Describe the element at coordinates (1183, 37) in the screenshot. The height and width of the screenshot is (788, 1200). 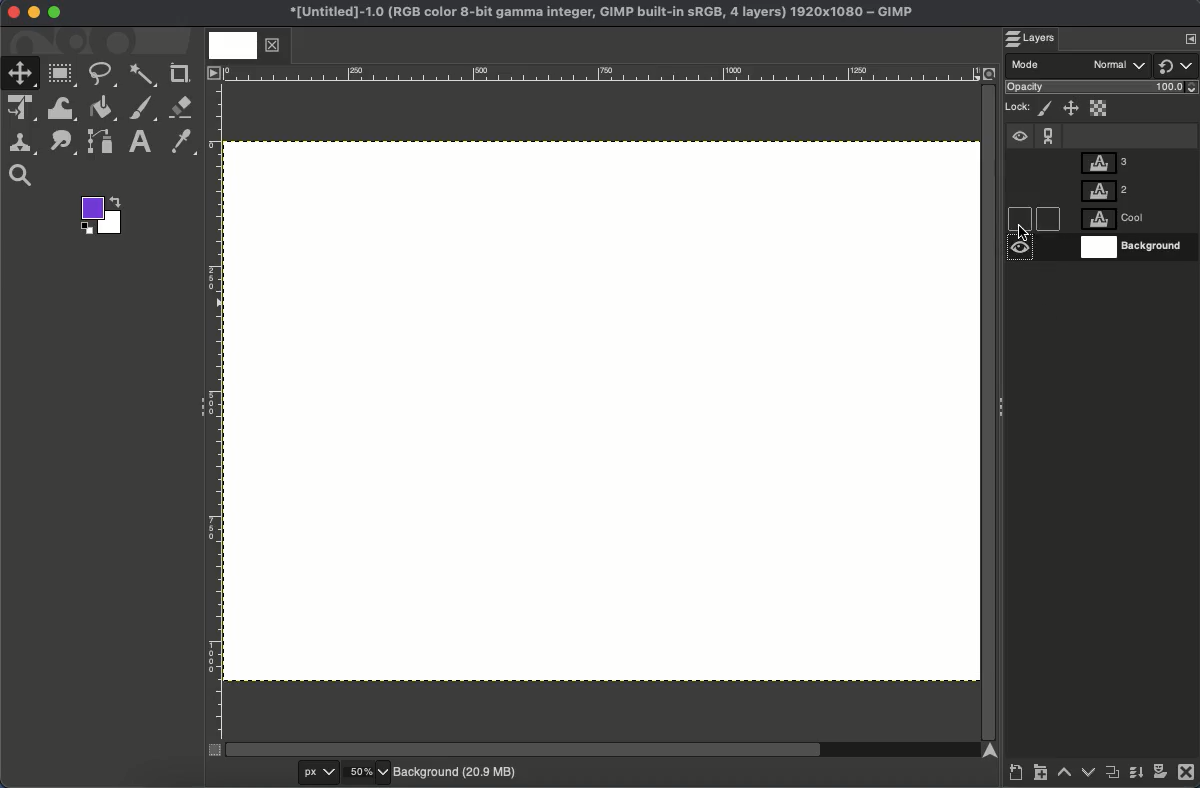
I see `show layers` at that location.